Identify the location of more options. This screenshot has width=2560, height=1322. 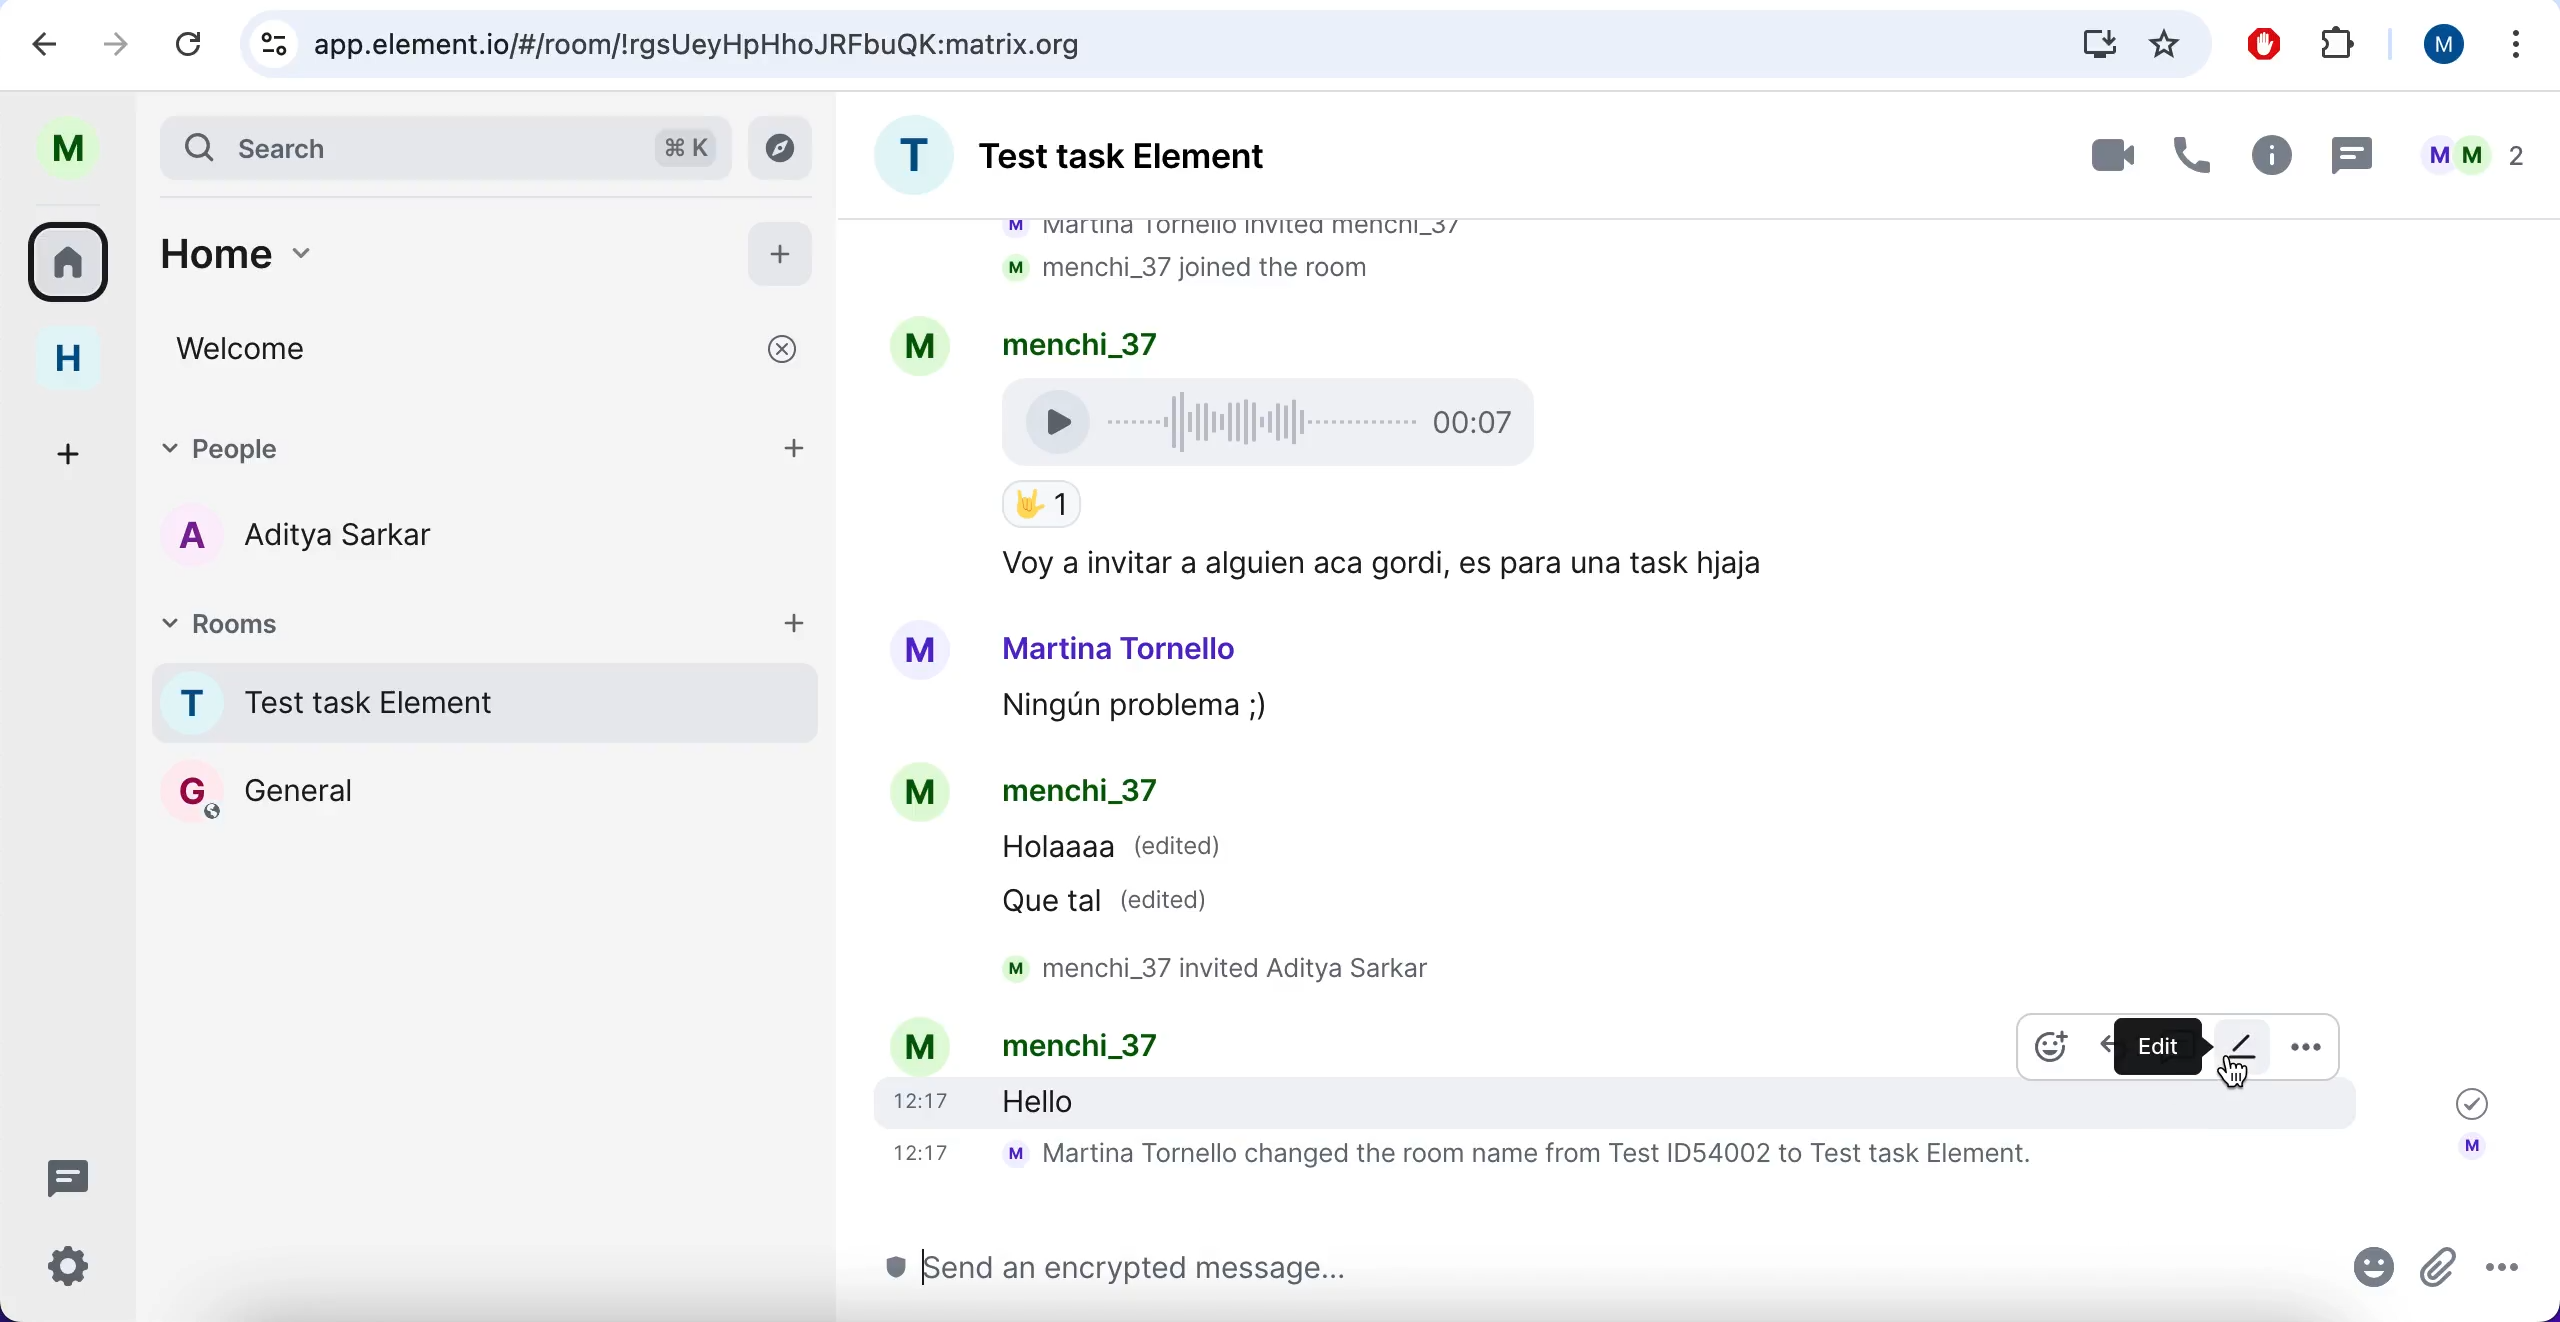
(2504, 1274).